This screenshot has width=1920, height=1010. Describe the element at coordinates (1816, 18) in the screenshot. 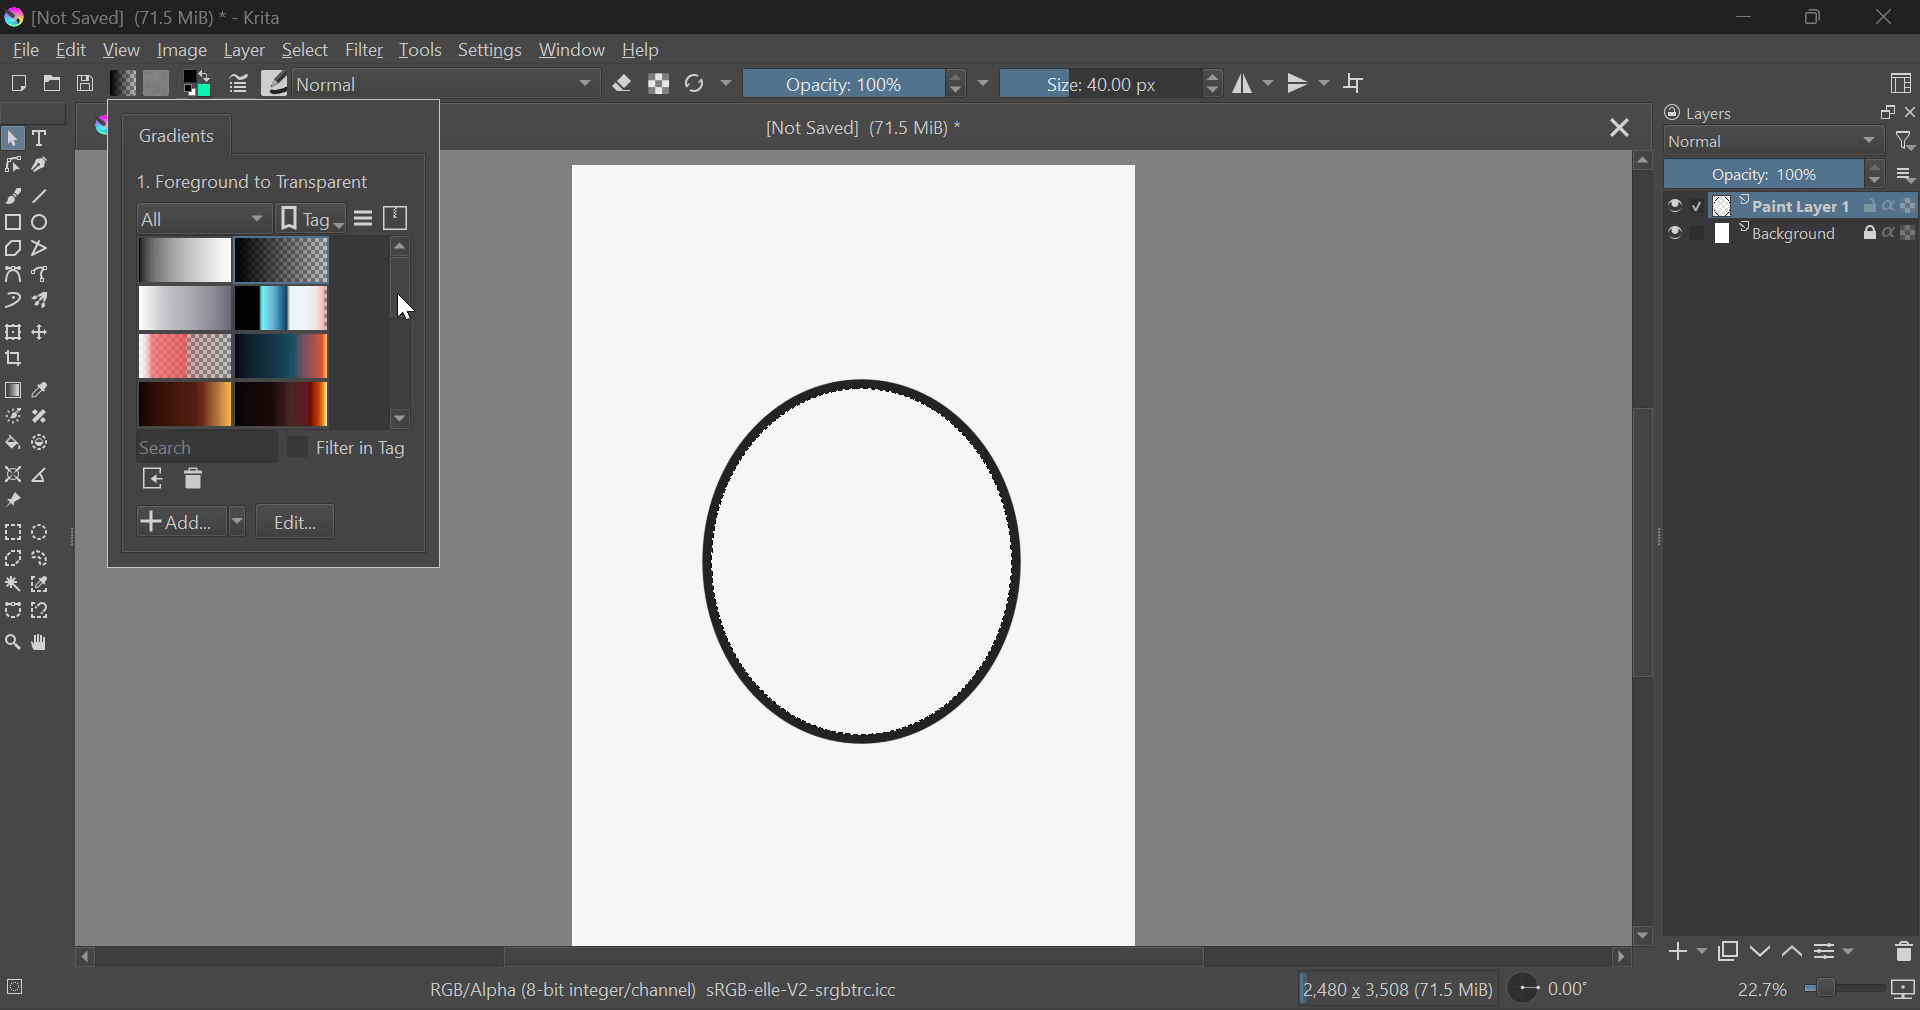

I see `Minimize` at that location.